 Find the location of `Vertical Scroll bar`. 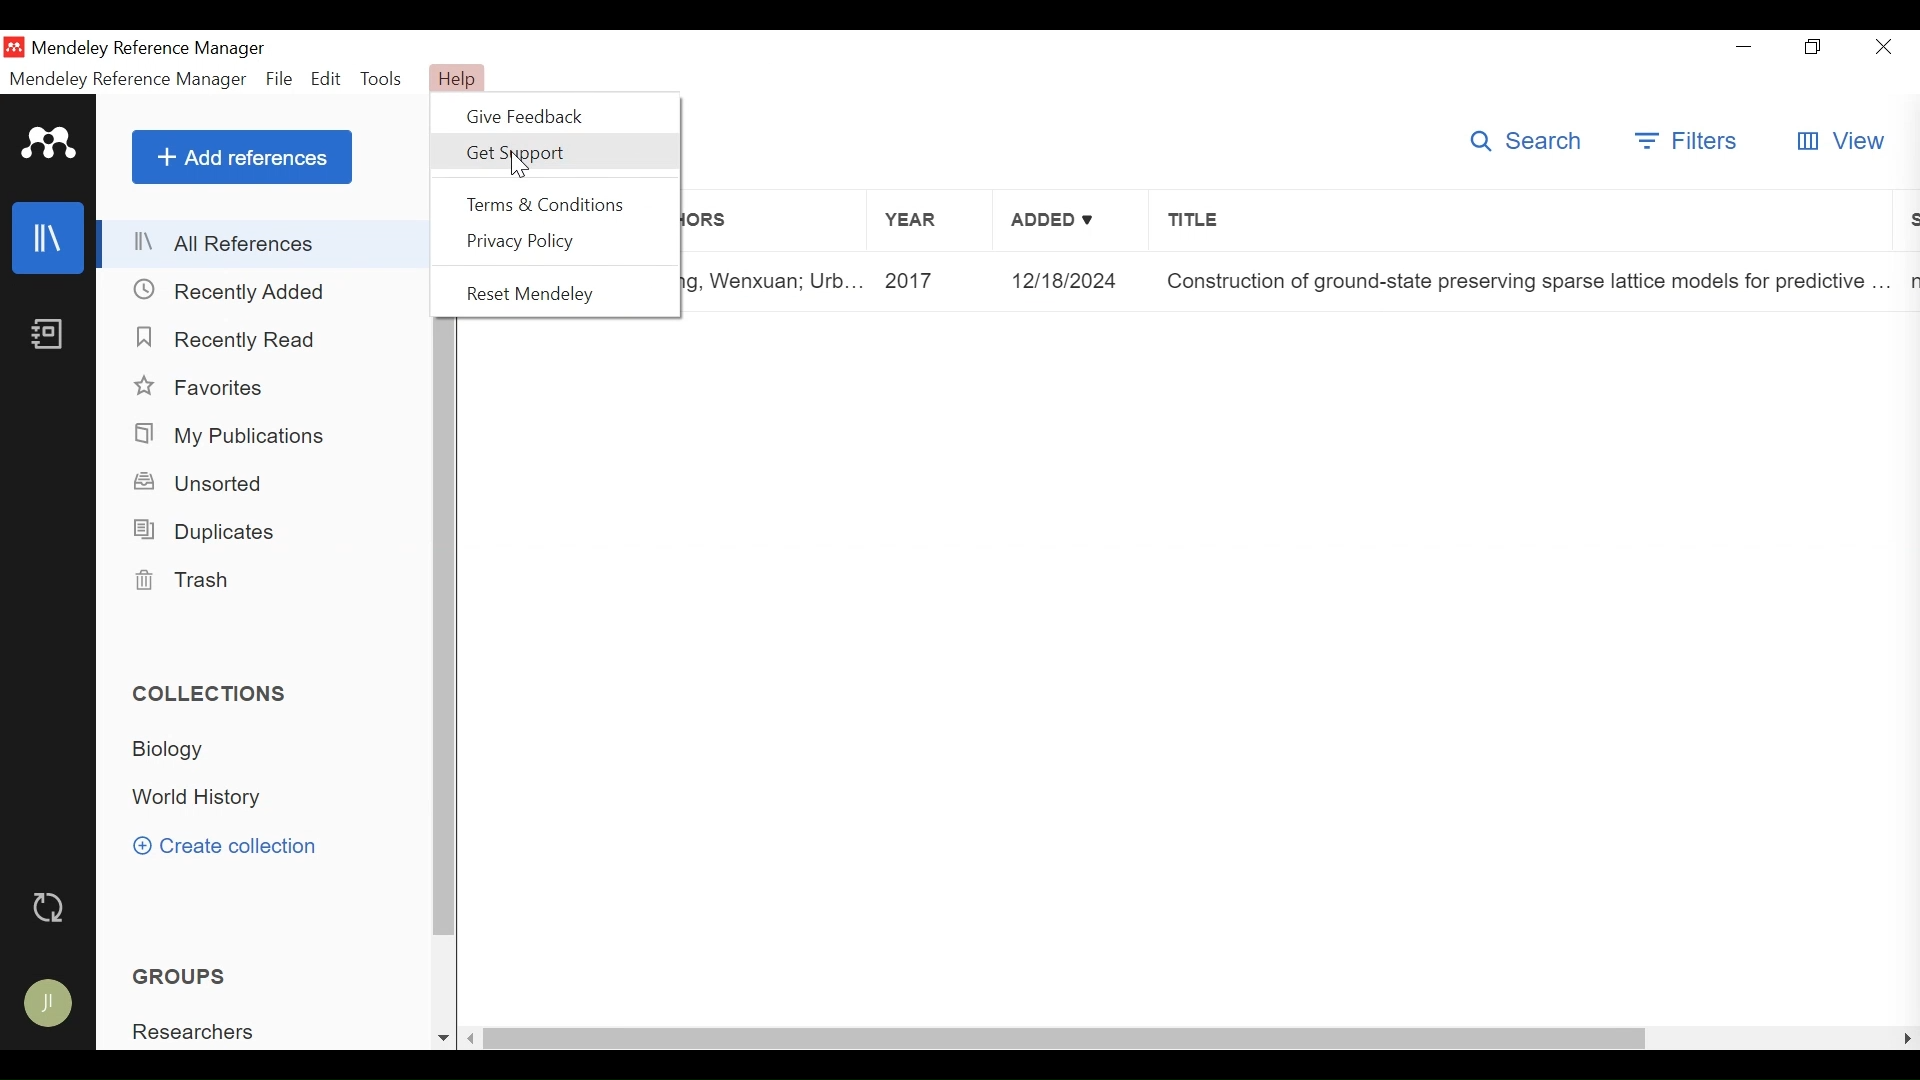

Vertical Scroll bar is located at coordinates (1067, 1039).